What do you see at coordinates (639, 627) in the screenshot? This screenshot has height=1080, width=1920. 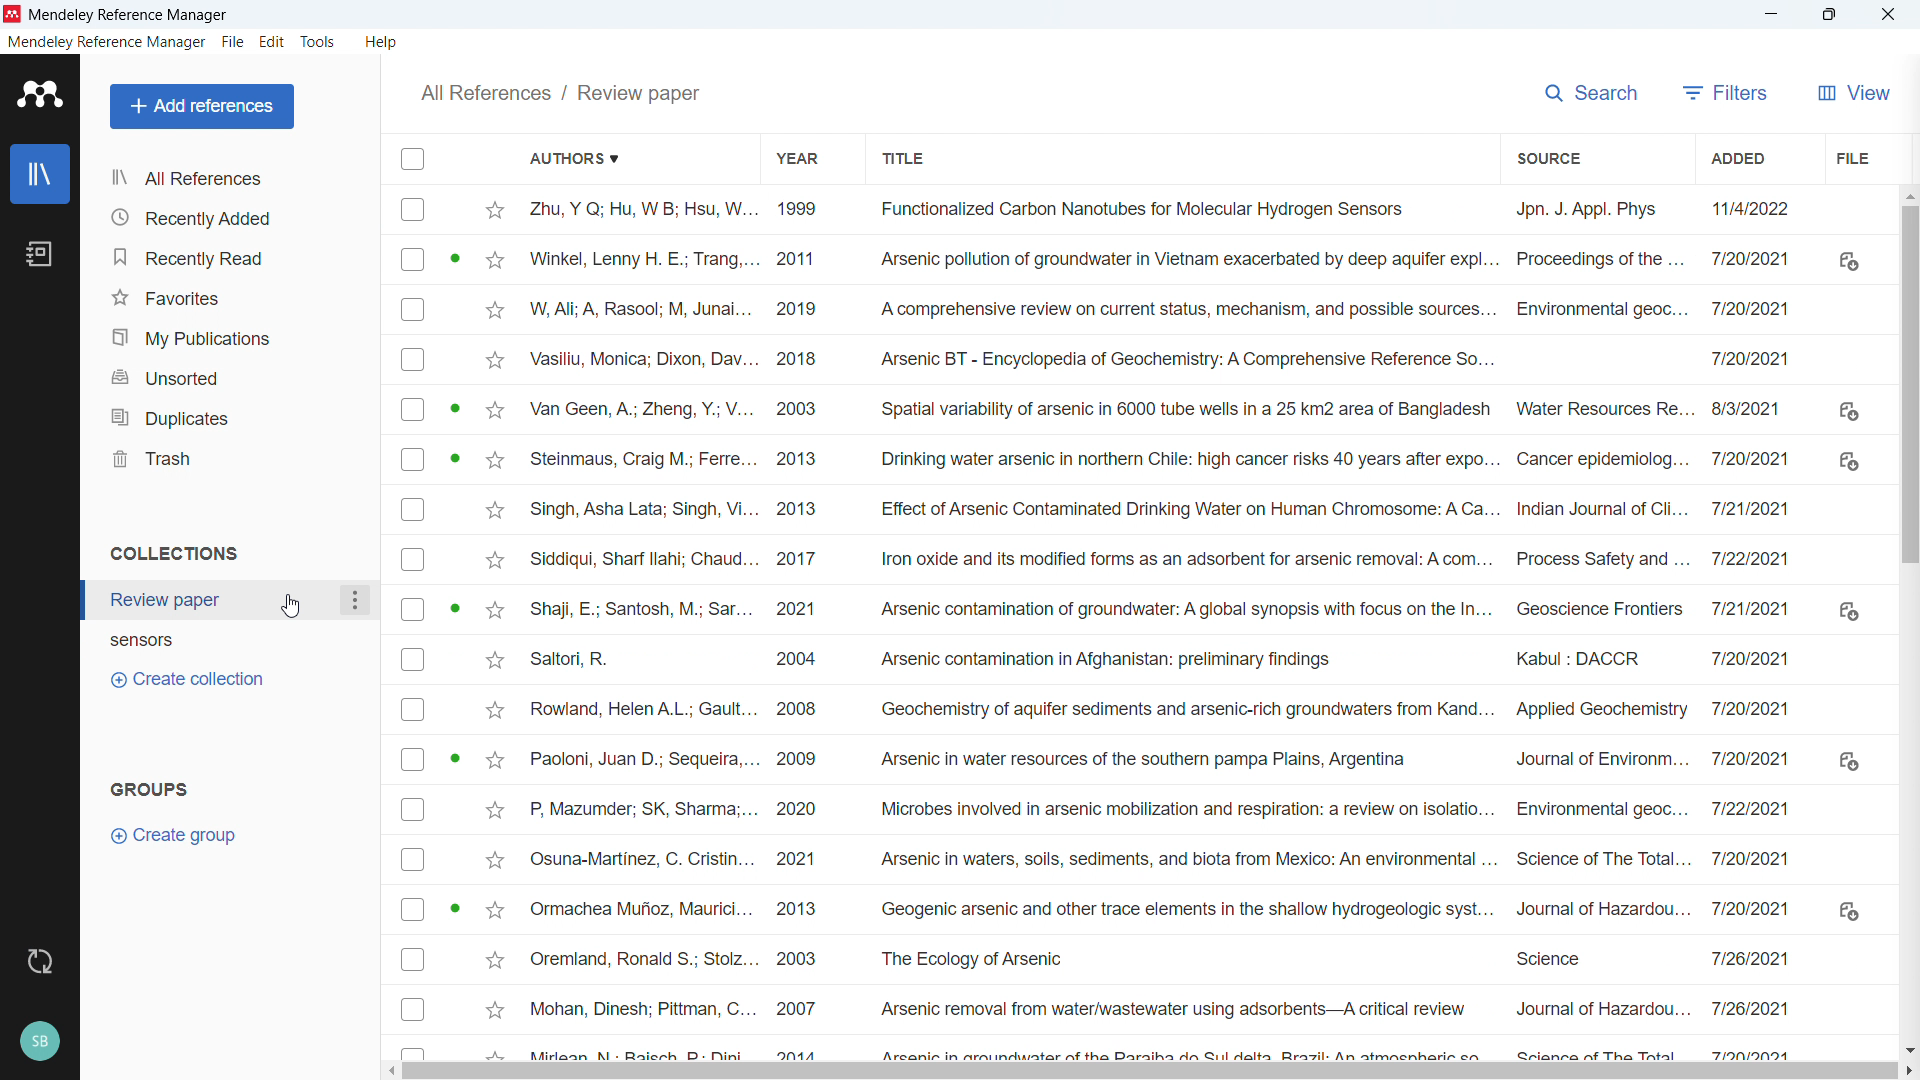 I see `Authors of individual entries ` at bounding box center [639, 627].